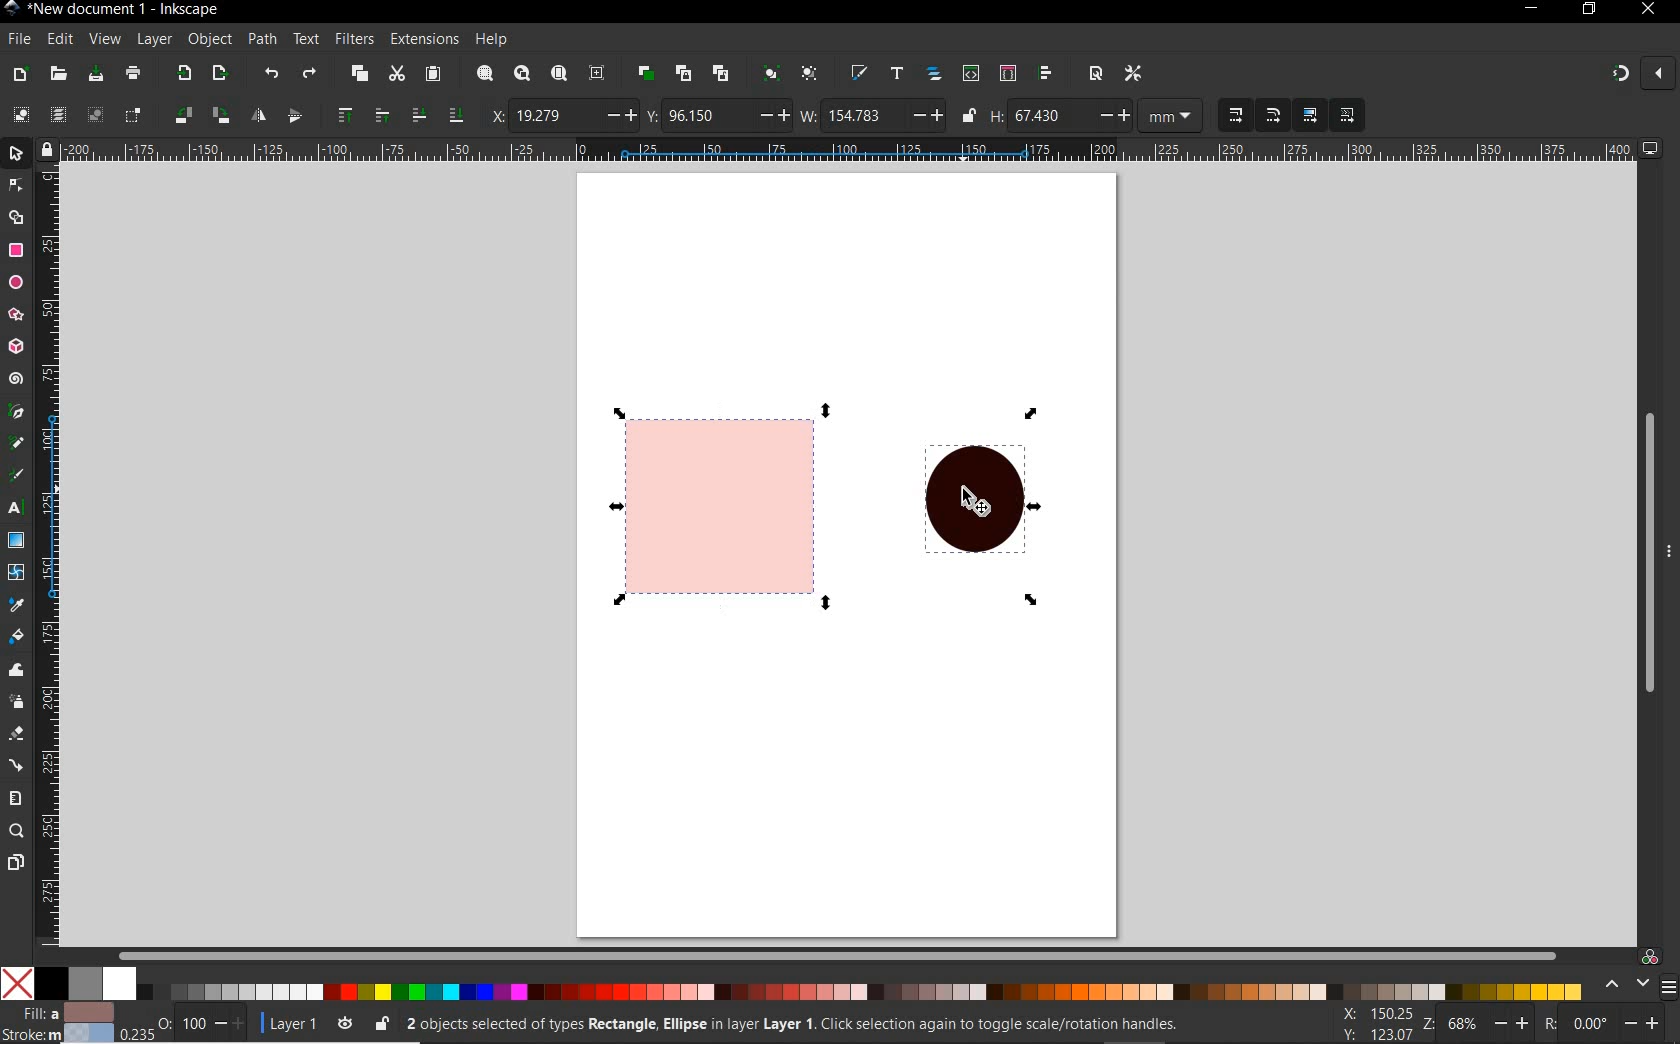 The height and width of the screenshot is (1044, 1680). What do you see at coordinates (934, 75) in the screenshot?
I see `open object` at bounding box center [934, 75].